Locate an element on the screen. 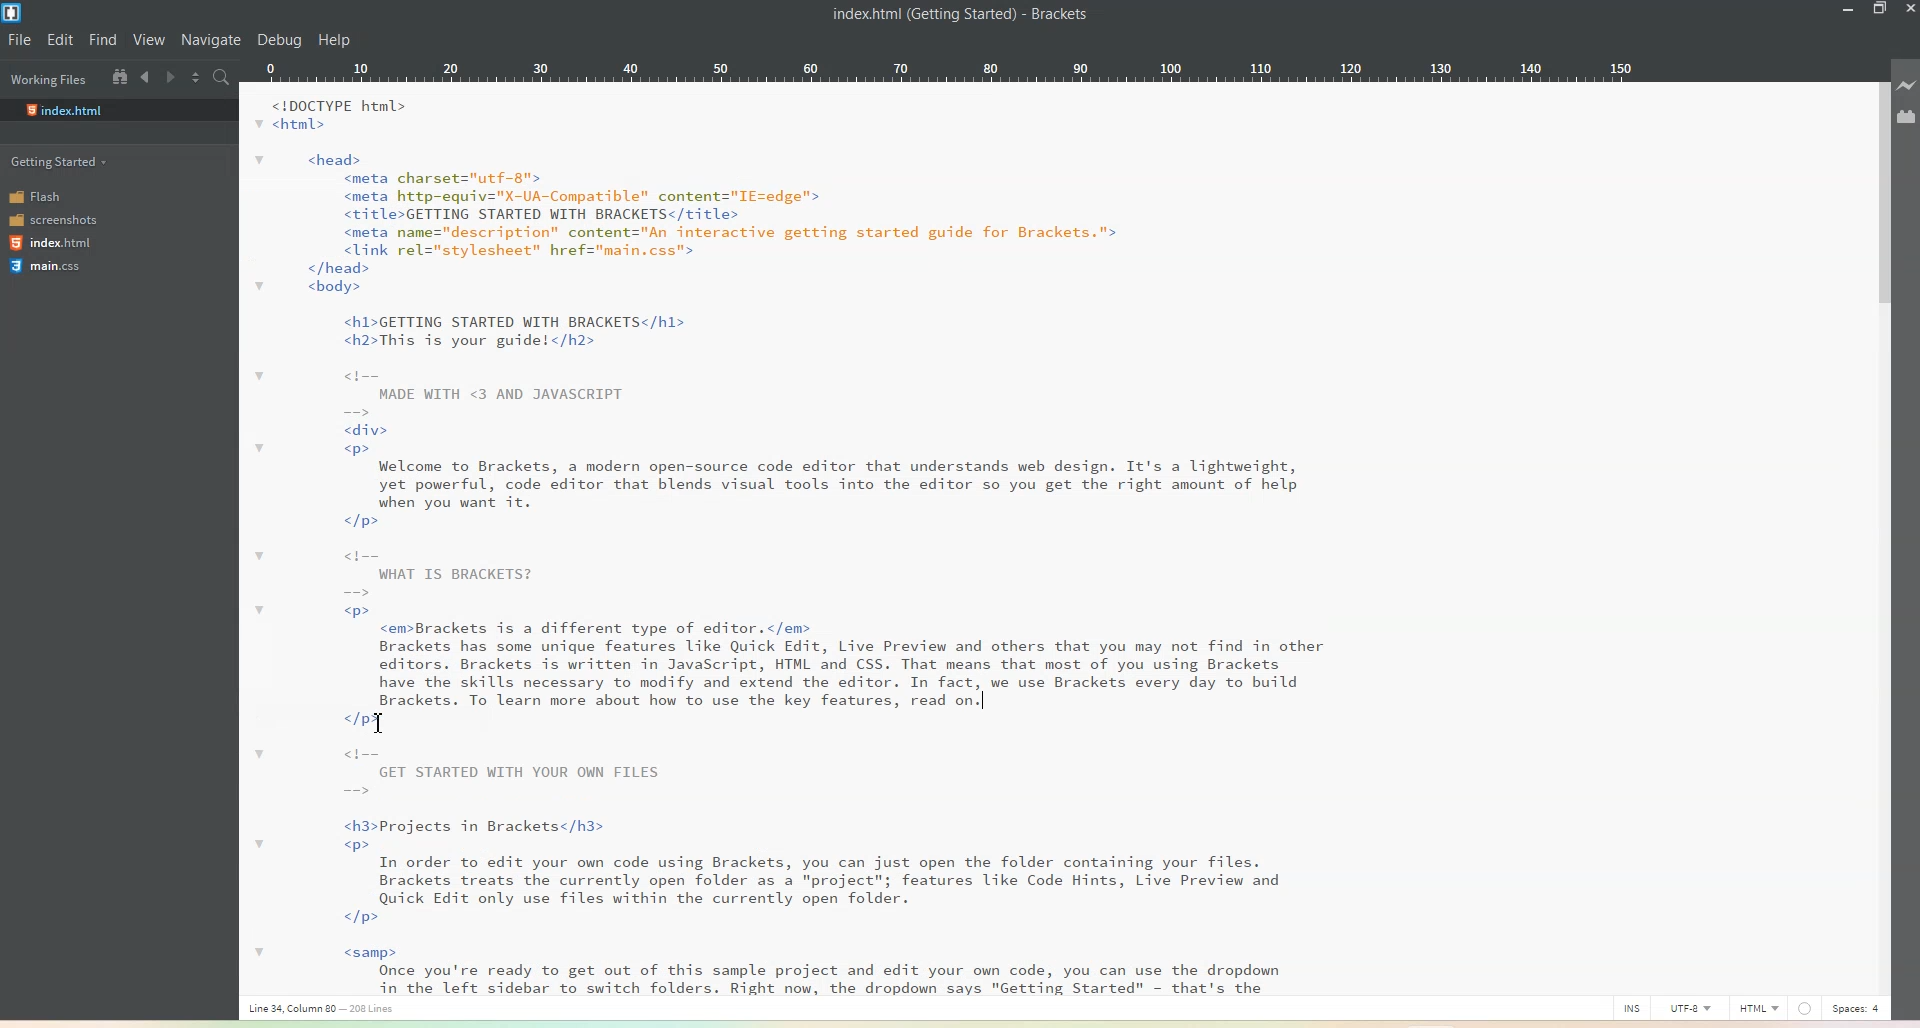 This screenshot has height=1028, width=1920. Vertical scroll bar is located at coordinates (1880, 526).